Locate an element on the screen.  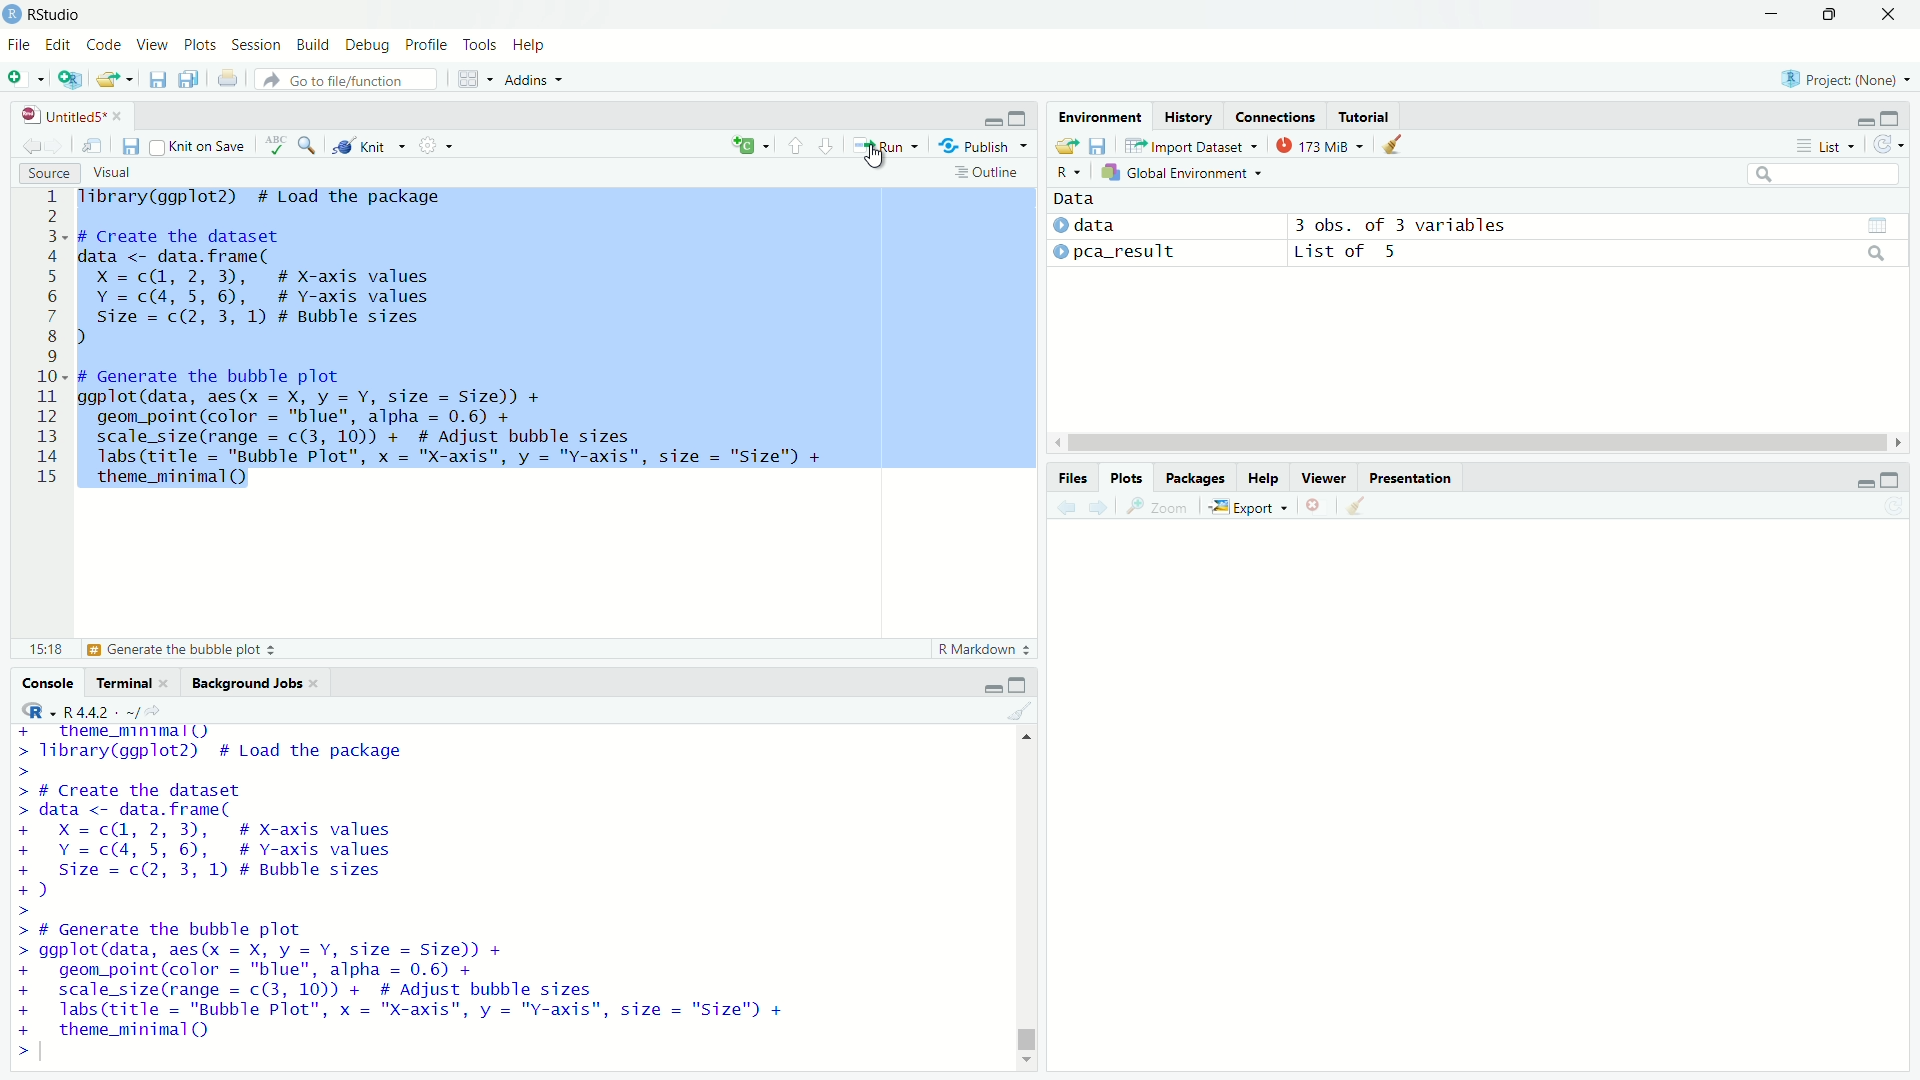
tutorial is located at coordinates (1366, 116).